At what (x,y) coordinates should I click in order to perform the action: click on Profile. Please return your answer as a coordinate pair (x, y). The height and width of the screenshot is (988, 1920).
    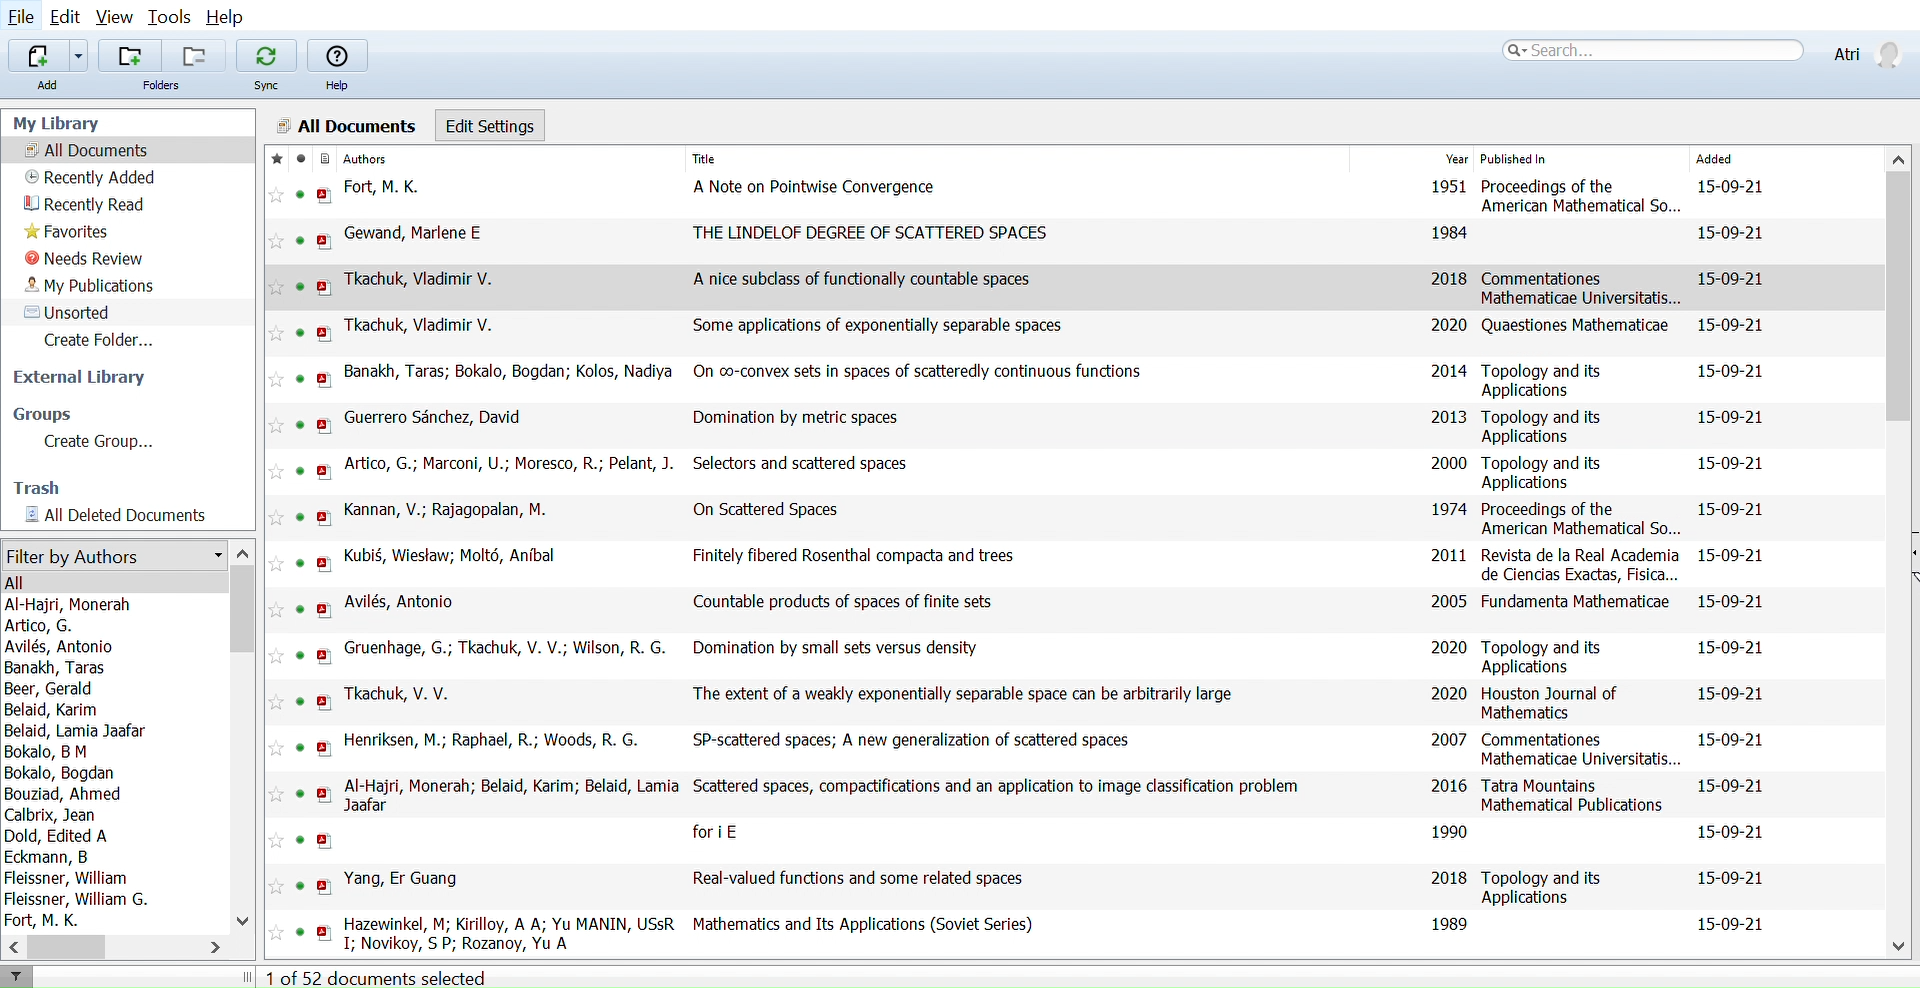
    Looking at the image, I should click on (1865, 50).